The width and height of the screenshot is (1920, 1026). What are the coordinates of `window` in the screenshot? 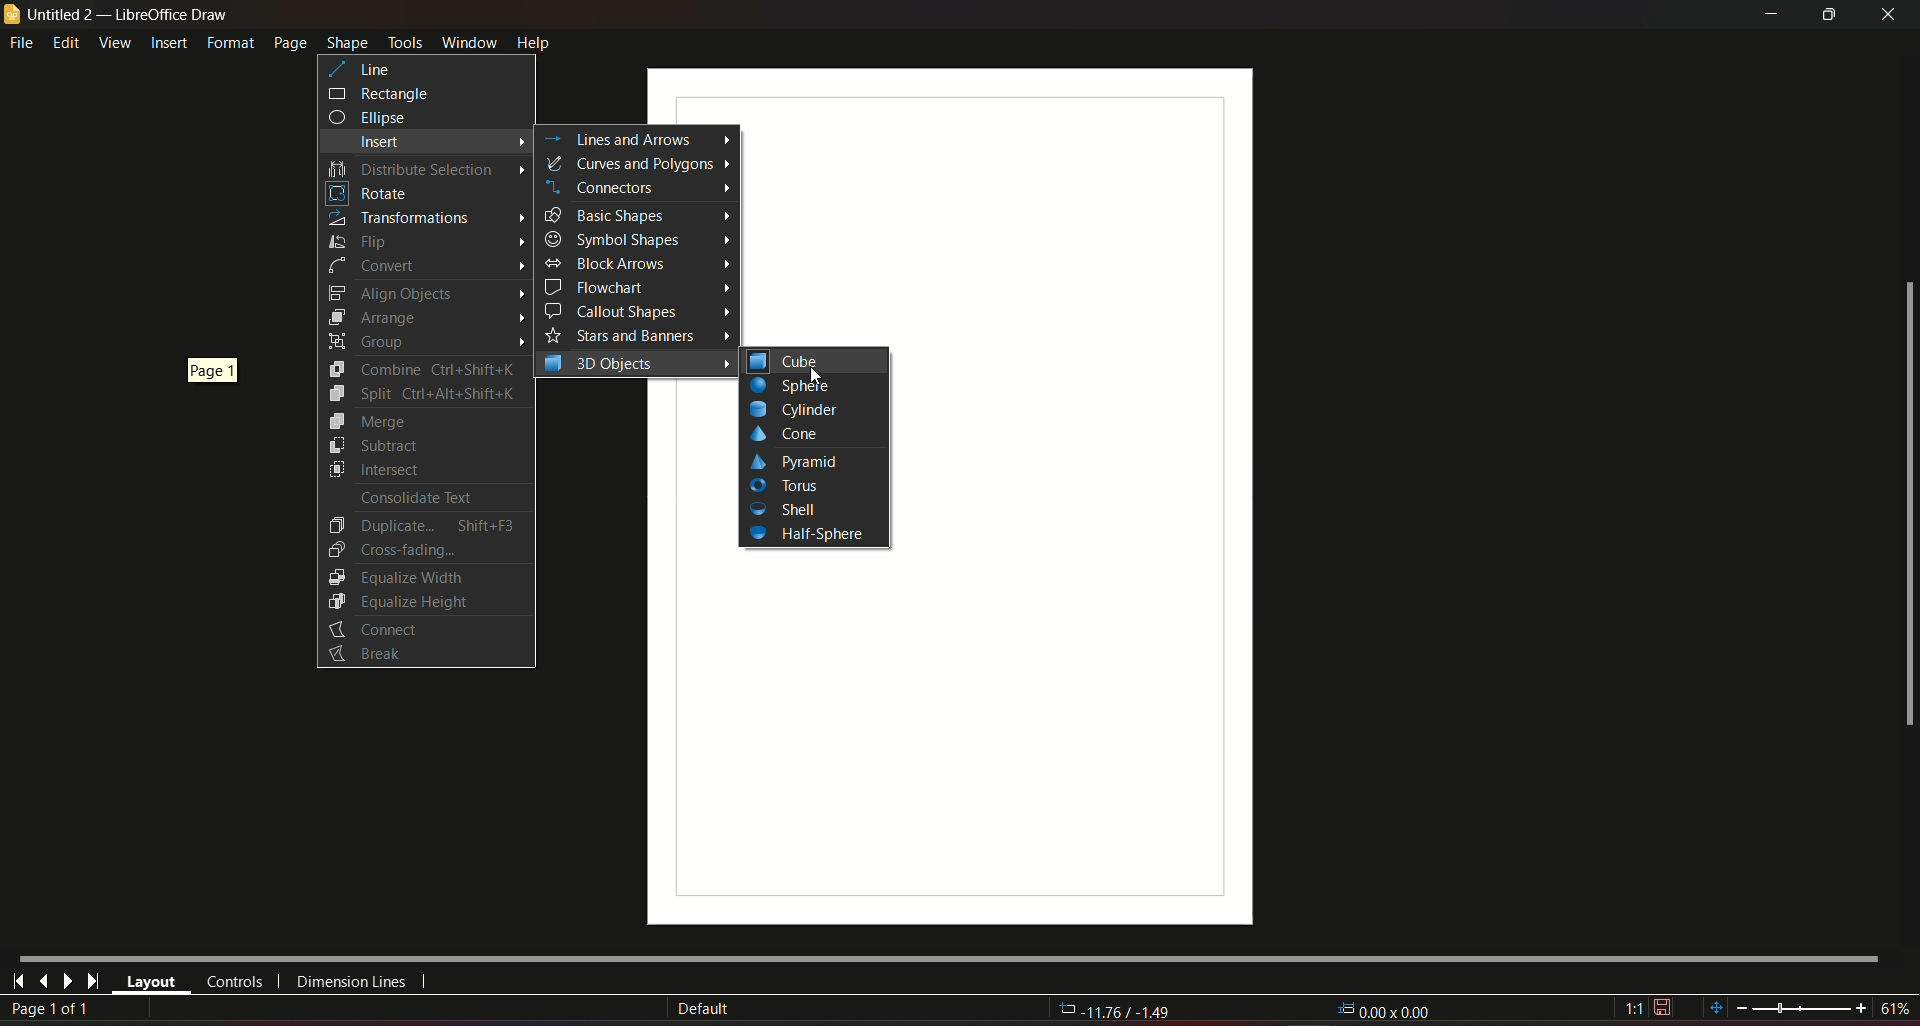 It's located at (467, 39).